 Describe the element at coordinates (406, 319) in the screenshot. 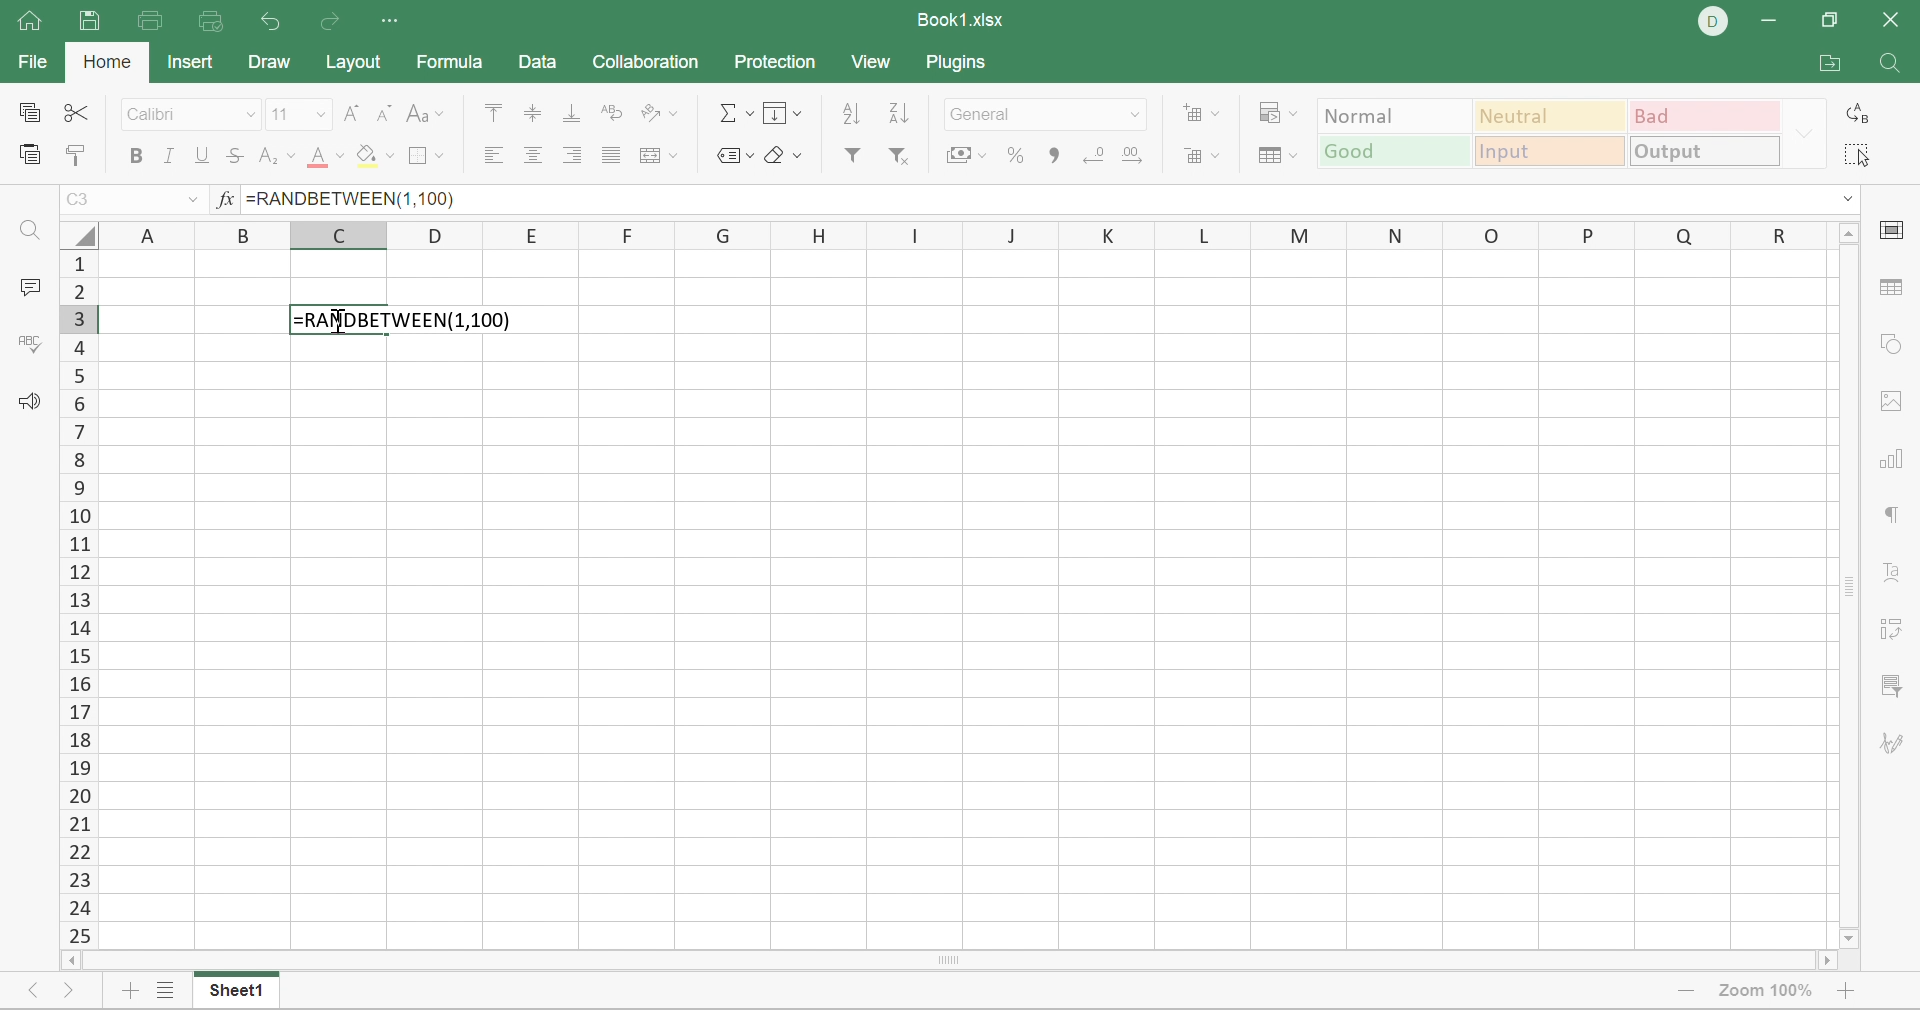

I see `=RANDBETWEEN(1,100)` at that location.